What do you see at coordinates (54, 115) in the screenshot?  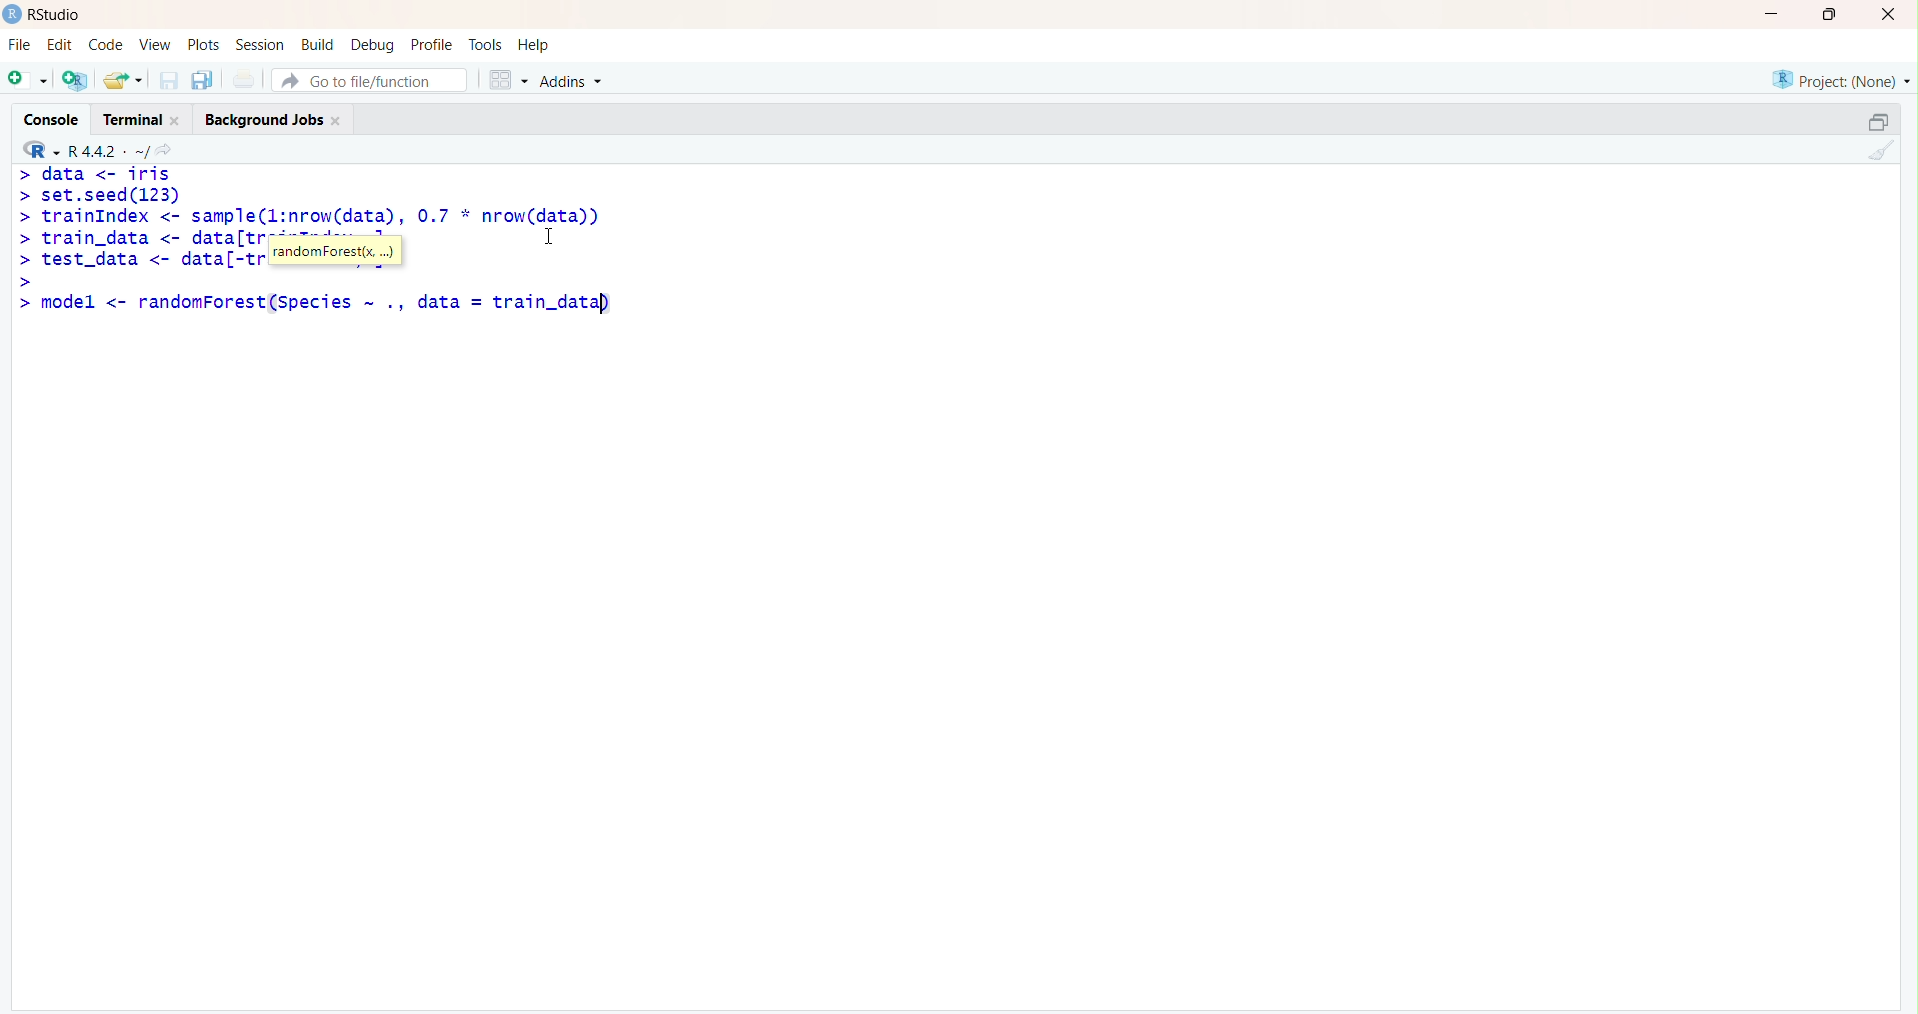 I see `Console` at bounding box center [54, 115].